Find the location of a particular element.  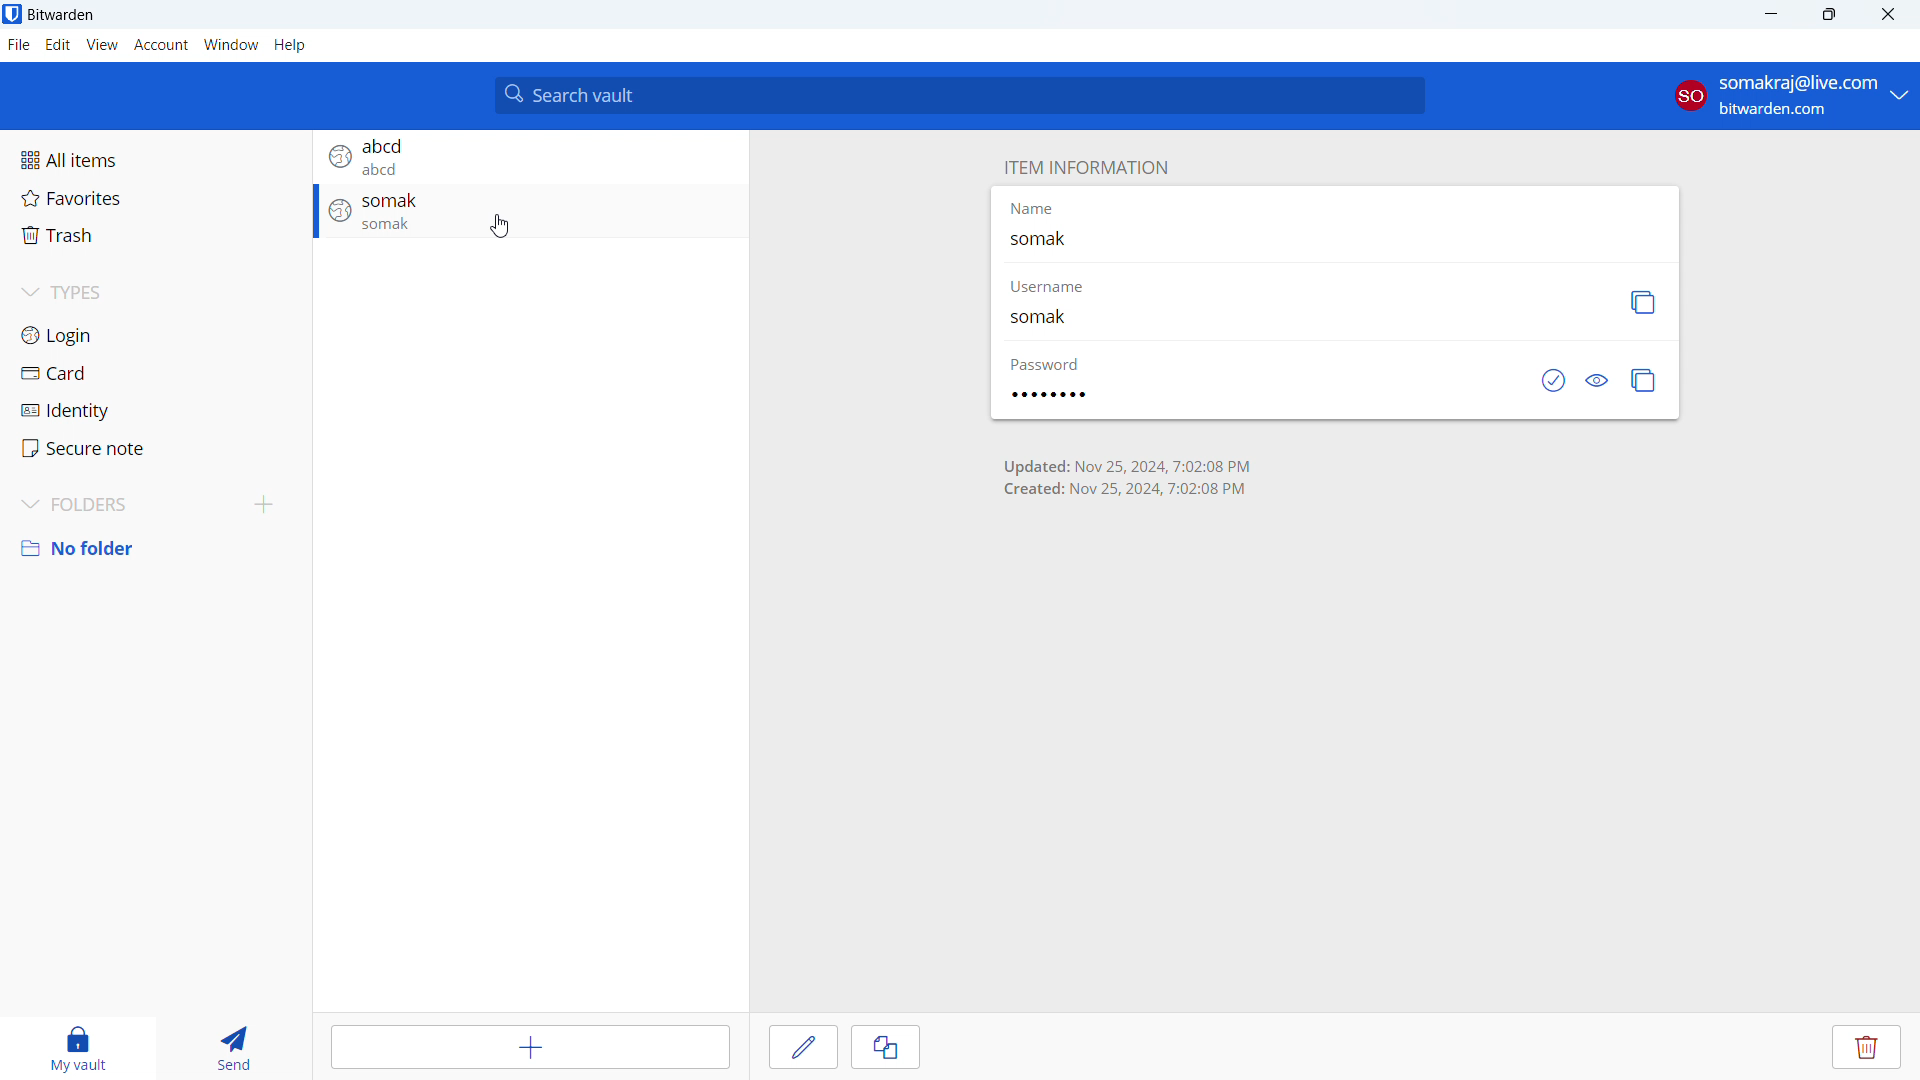

somak is located at coordinates (1055, 320).